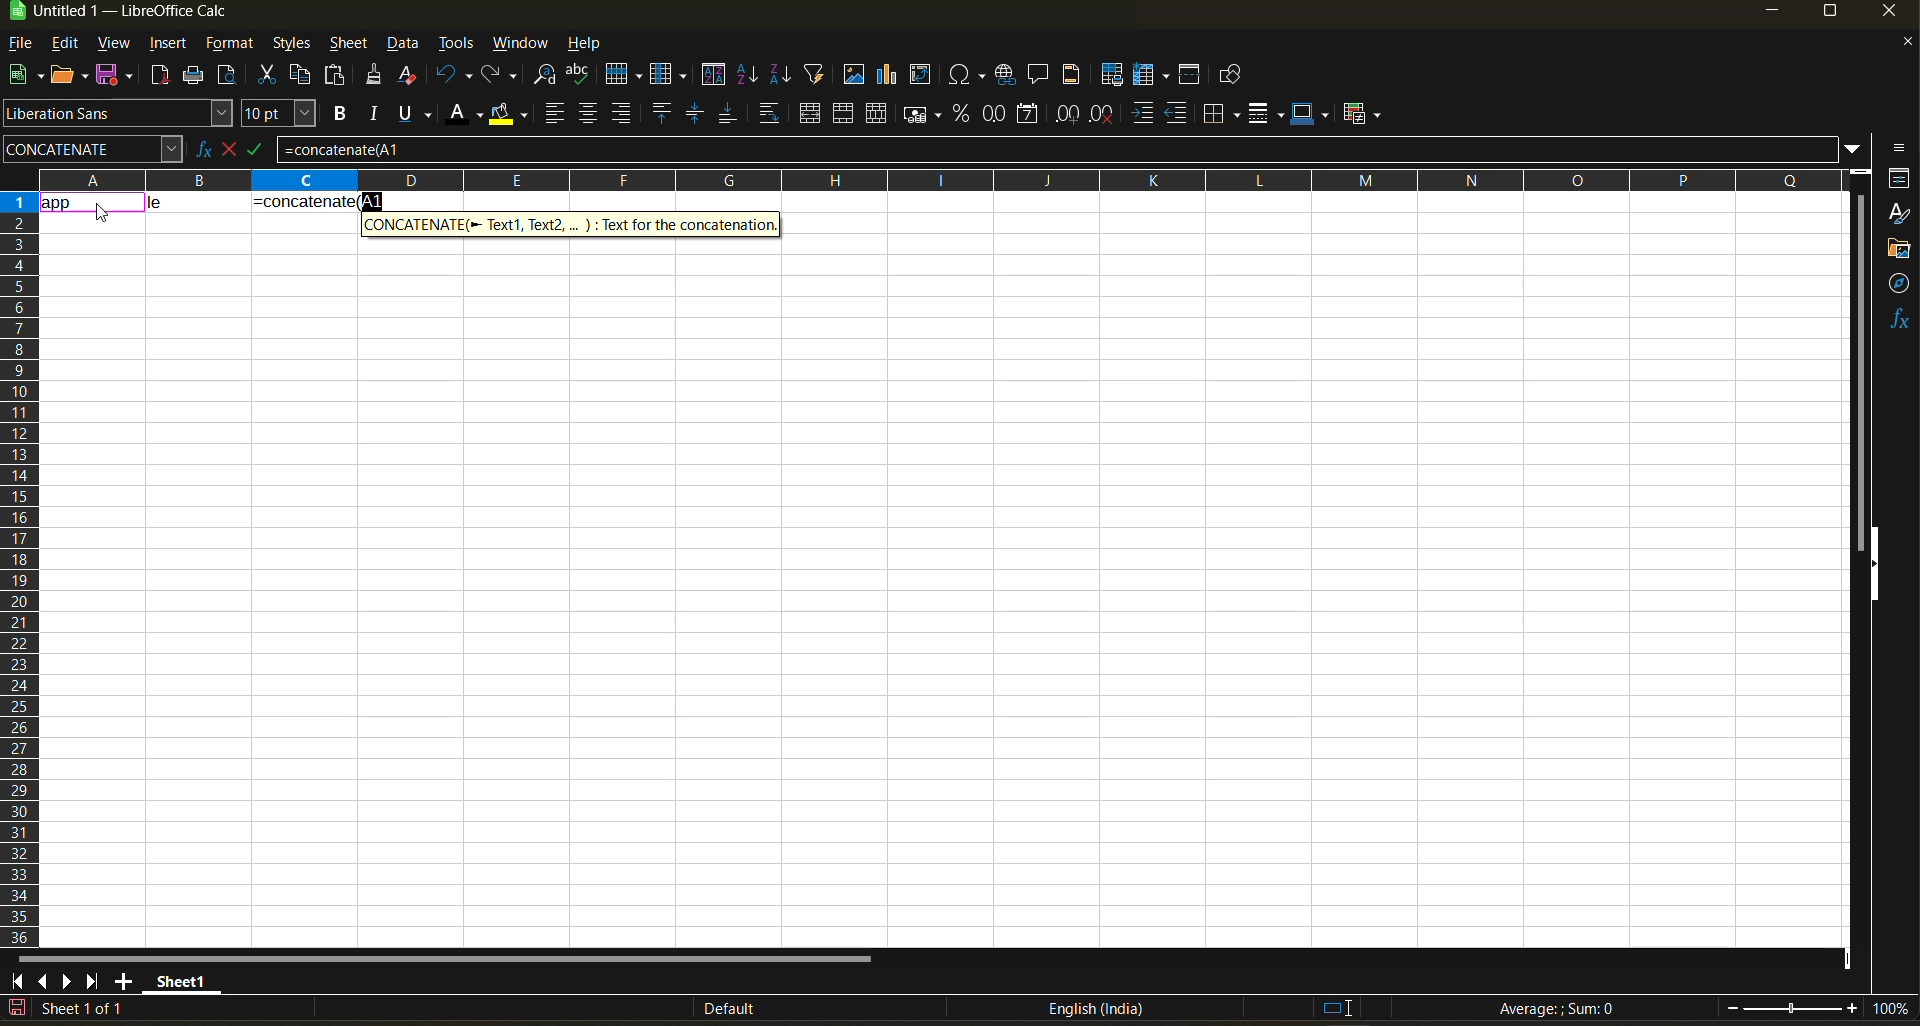 The image size is (1920, 1026). What do you see at coordinates (1853, 147) in the screenshot?
I see `expand formula bar` at bounding box center [1853, 147].